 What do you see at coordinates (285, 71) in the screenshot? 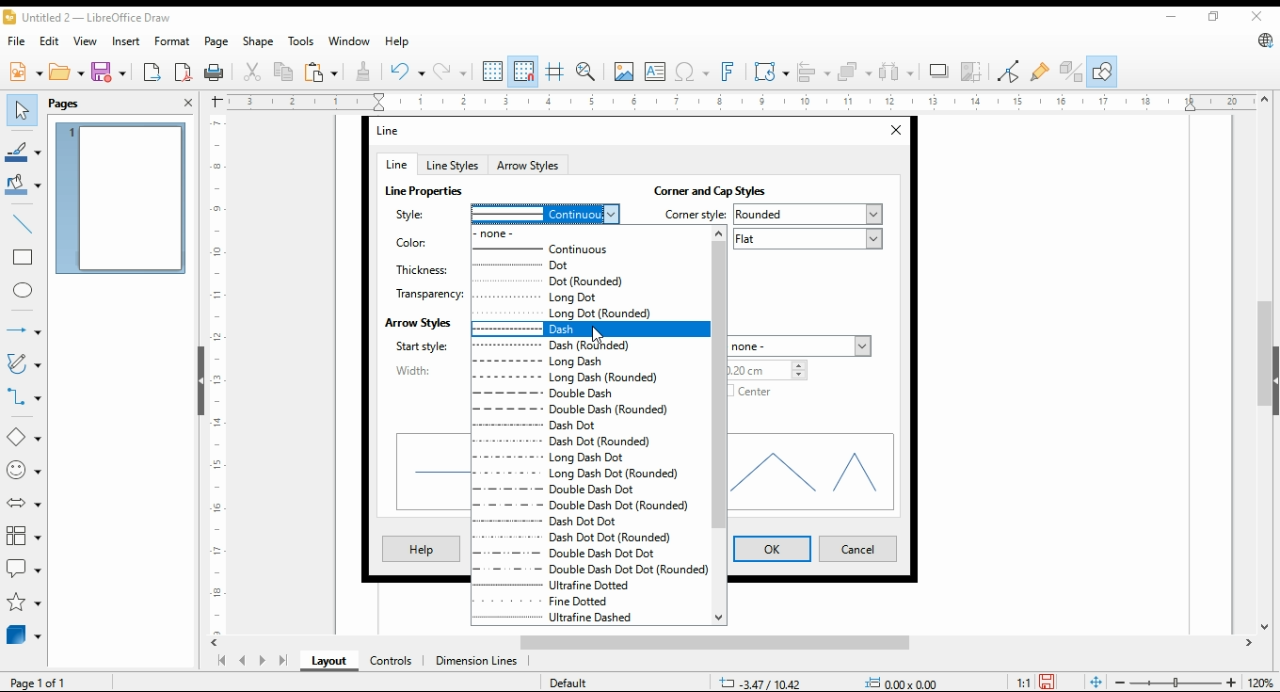
I see `copy` at bounding box center [285, 71].